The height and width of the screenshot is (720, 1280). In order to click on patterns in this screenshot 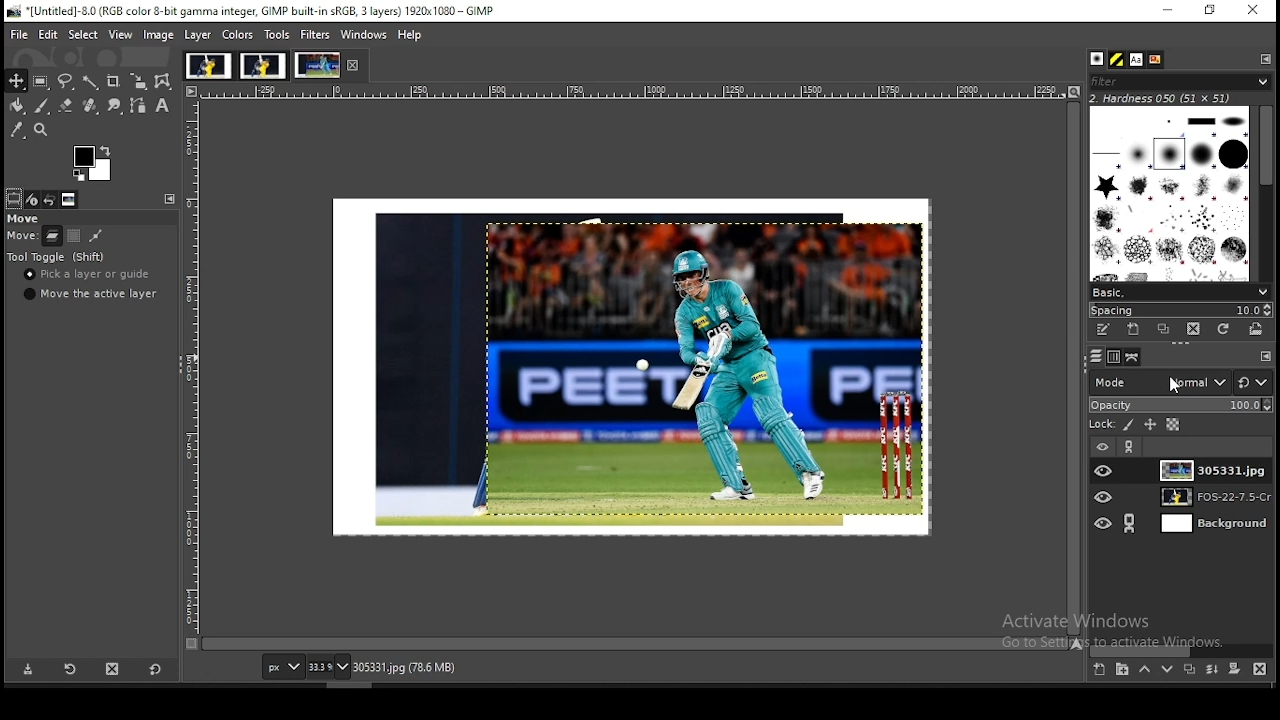, I will do `click(1118, 59)`.